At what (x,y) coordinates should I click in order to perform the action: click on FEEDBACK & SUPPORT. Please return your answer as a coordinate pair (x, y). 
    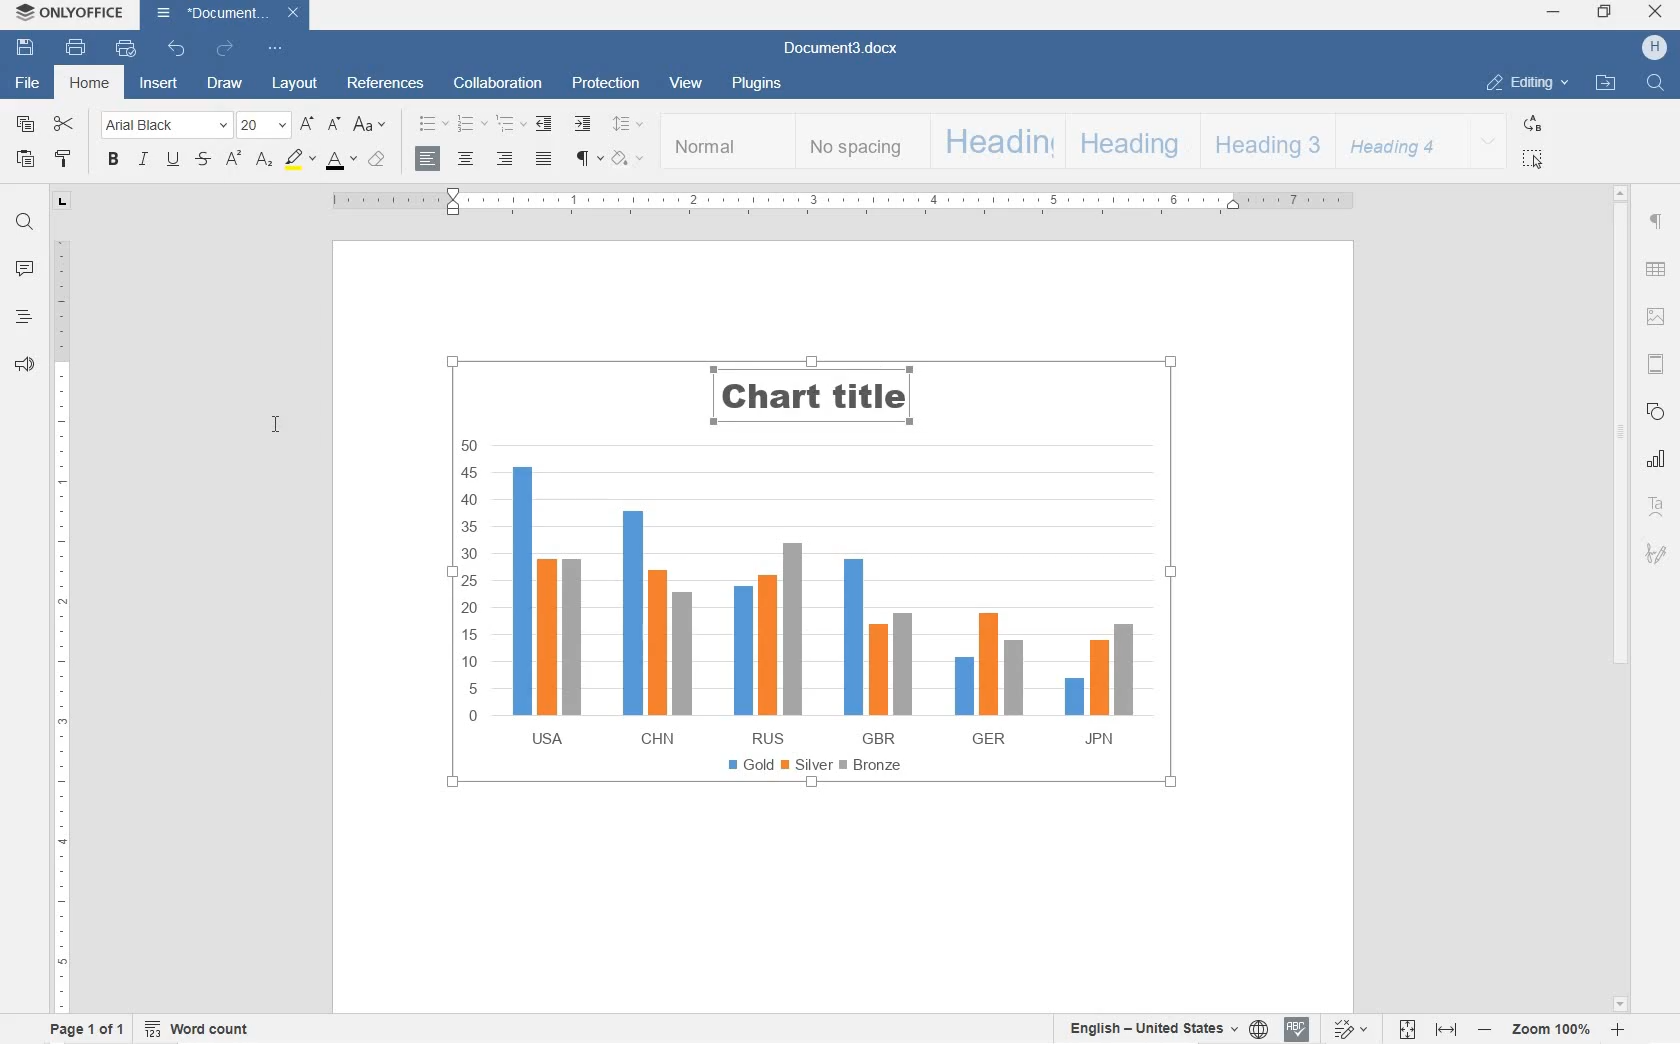
    Looking at the image, I should click on (25, 365).